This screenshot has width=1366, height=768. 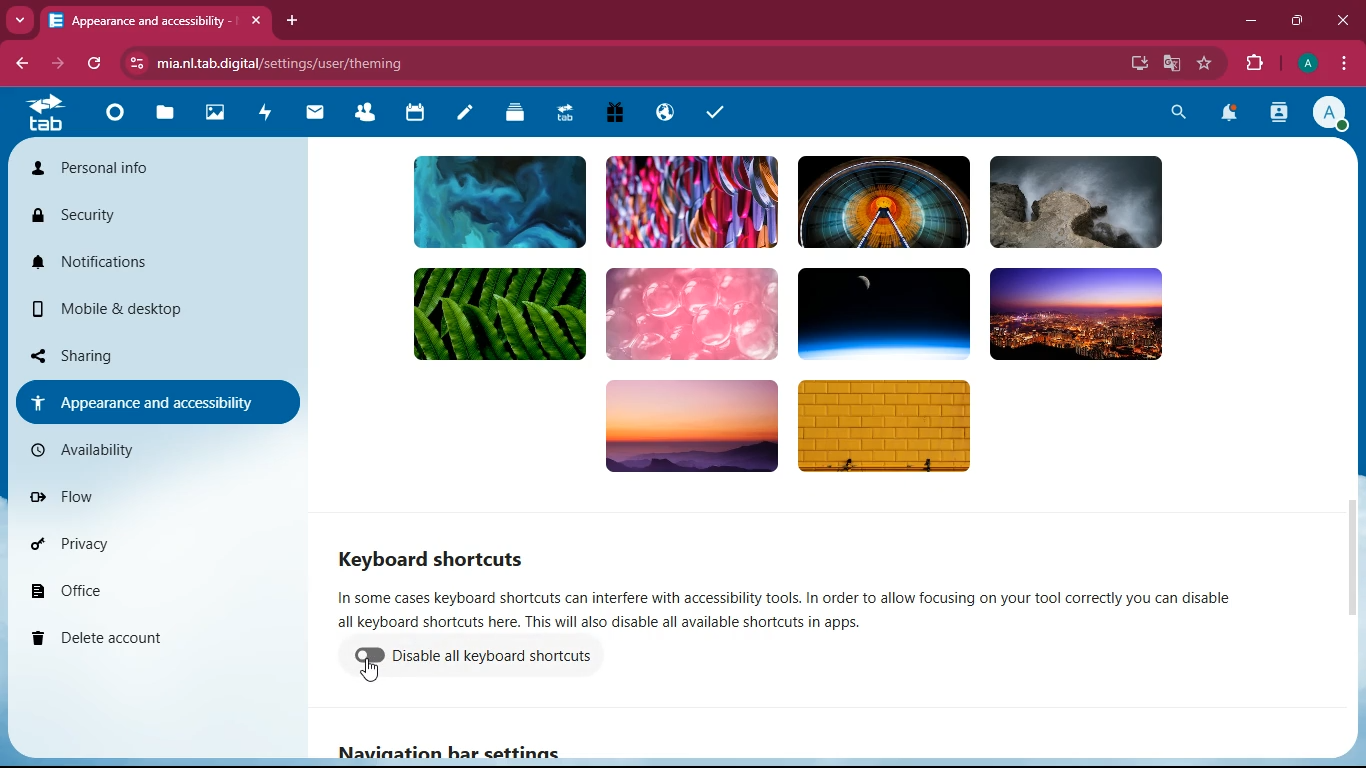 What do you see at coordinates (1135, 63) in the screenshot?
I see `desktop` at bounding box center [1135, 63].